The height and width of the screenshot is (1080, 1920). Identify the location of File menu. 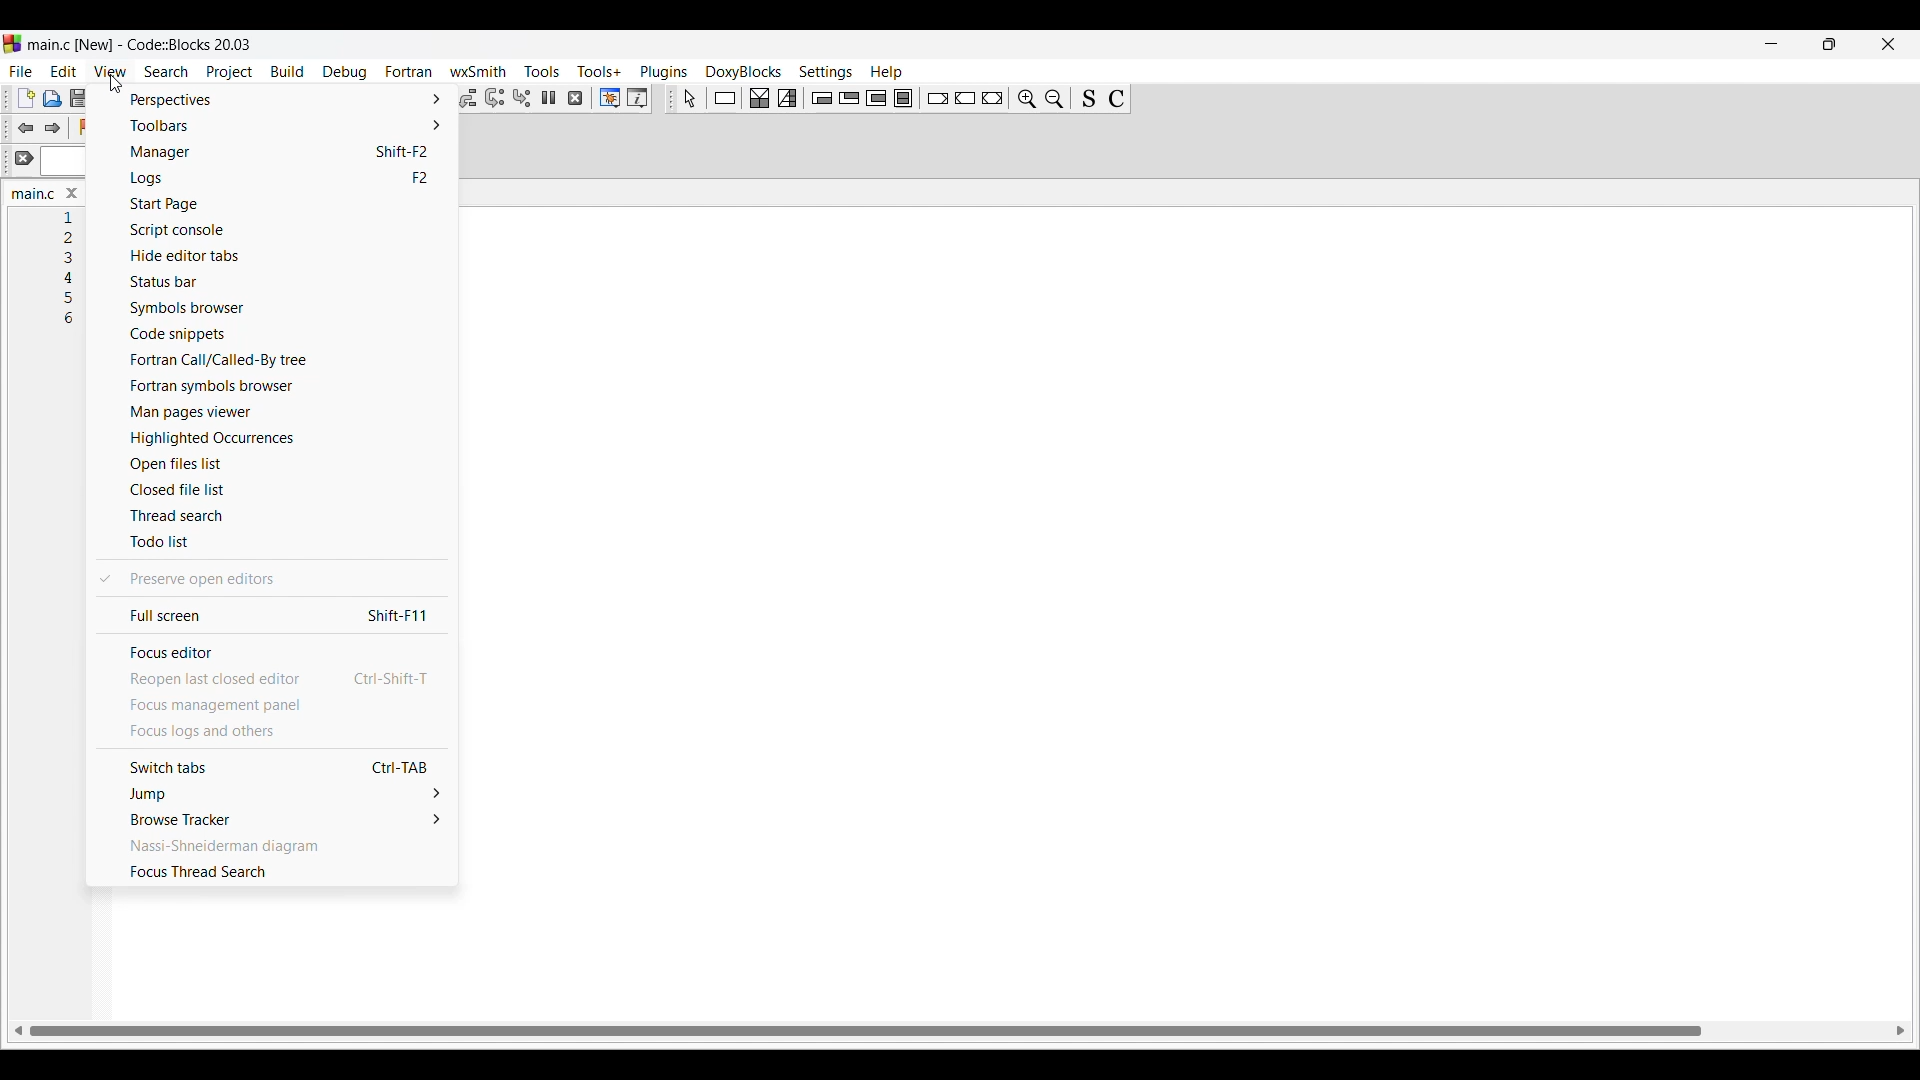
(19, 71).